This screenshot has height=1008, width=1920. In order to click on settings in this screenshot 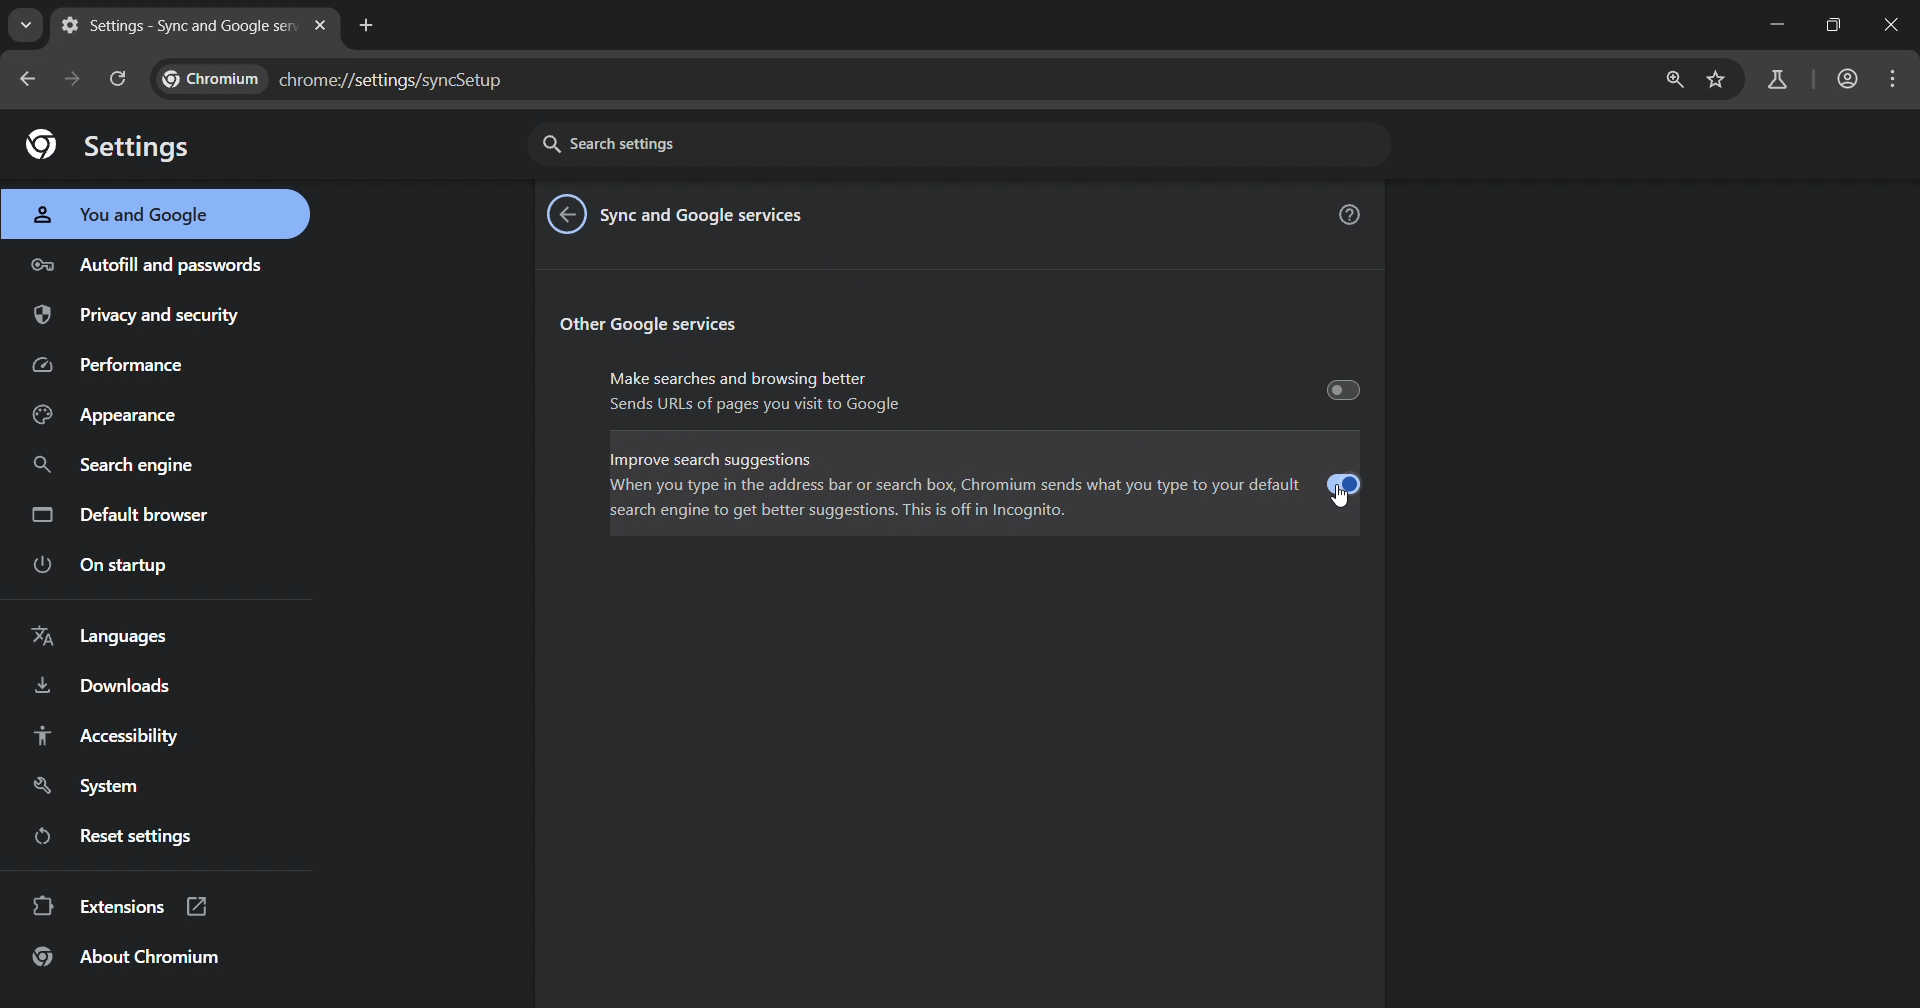, I will do `click(110, 147)`.